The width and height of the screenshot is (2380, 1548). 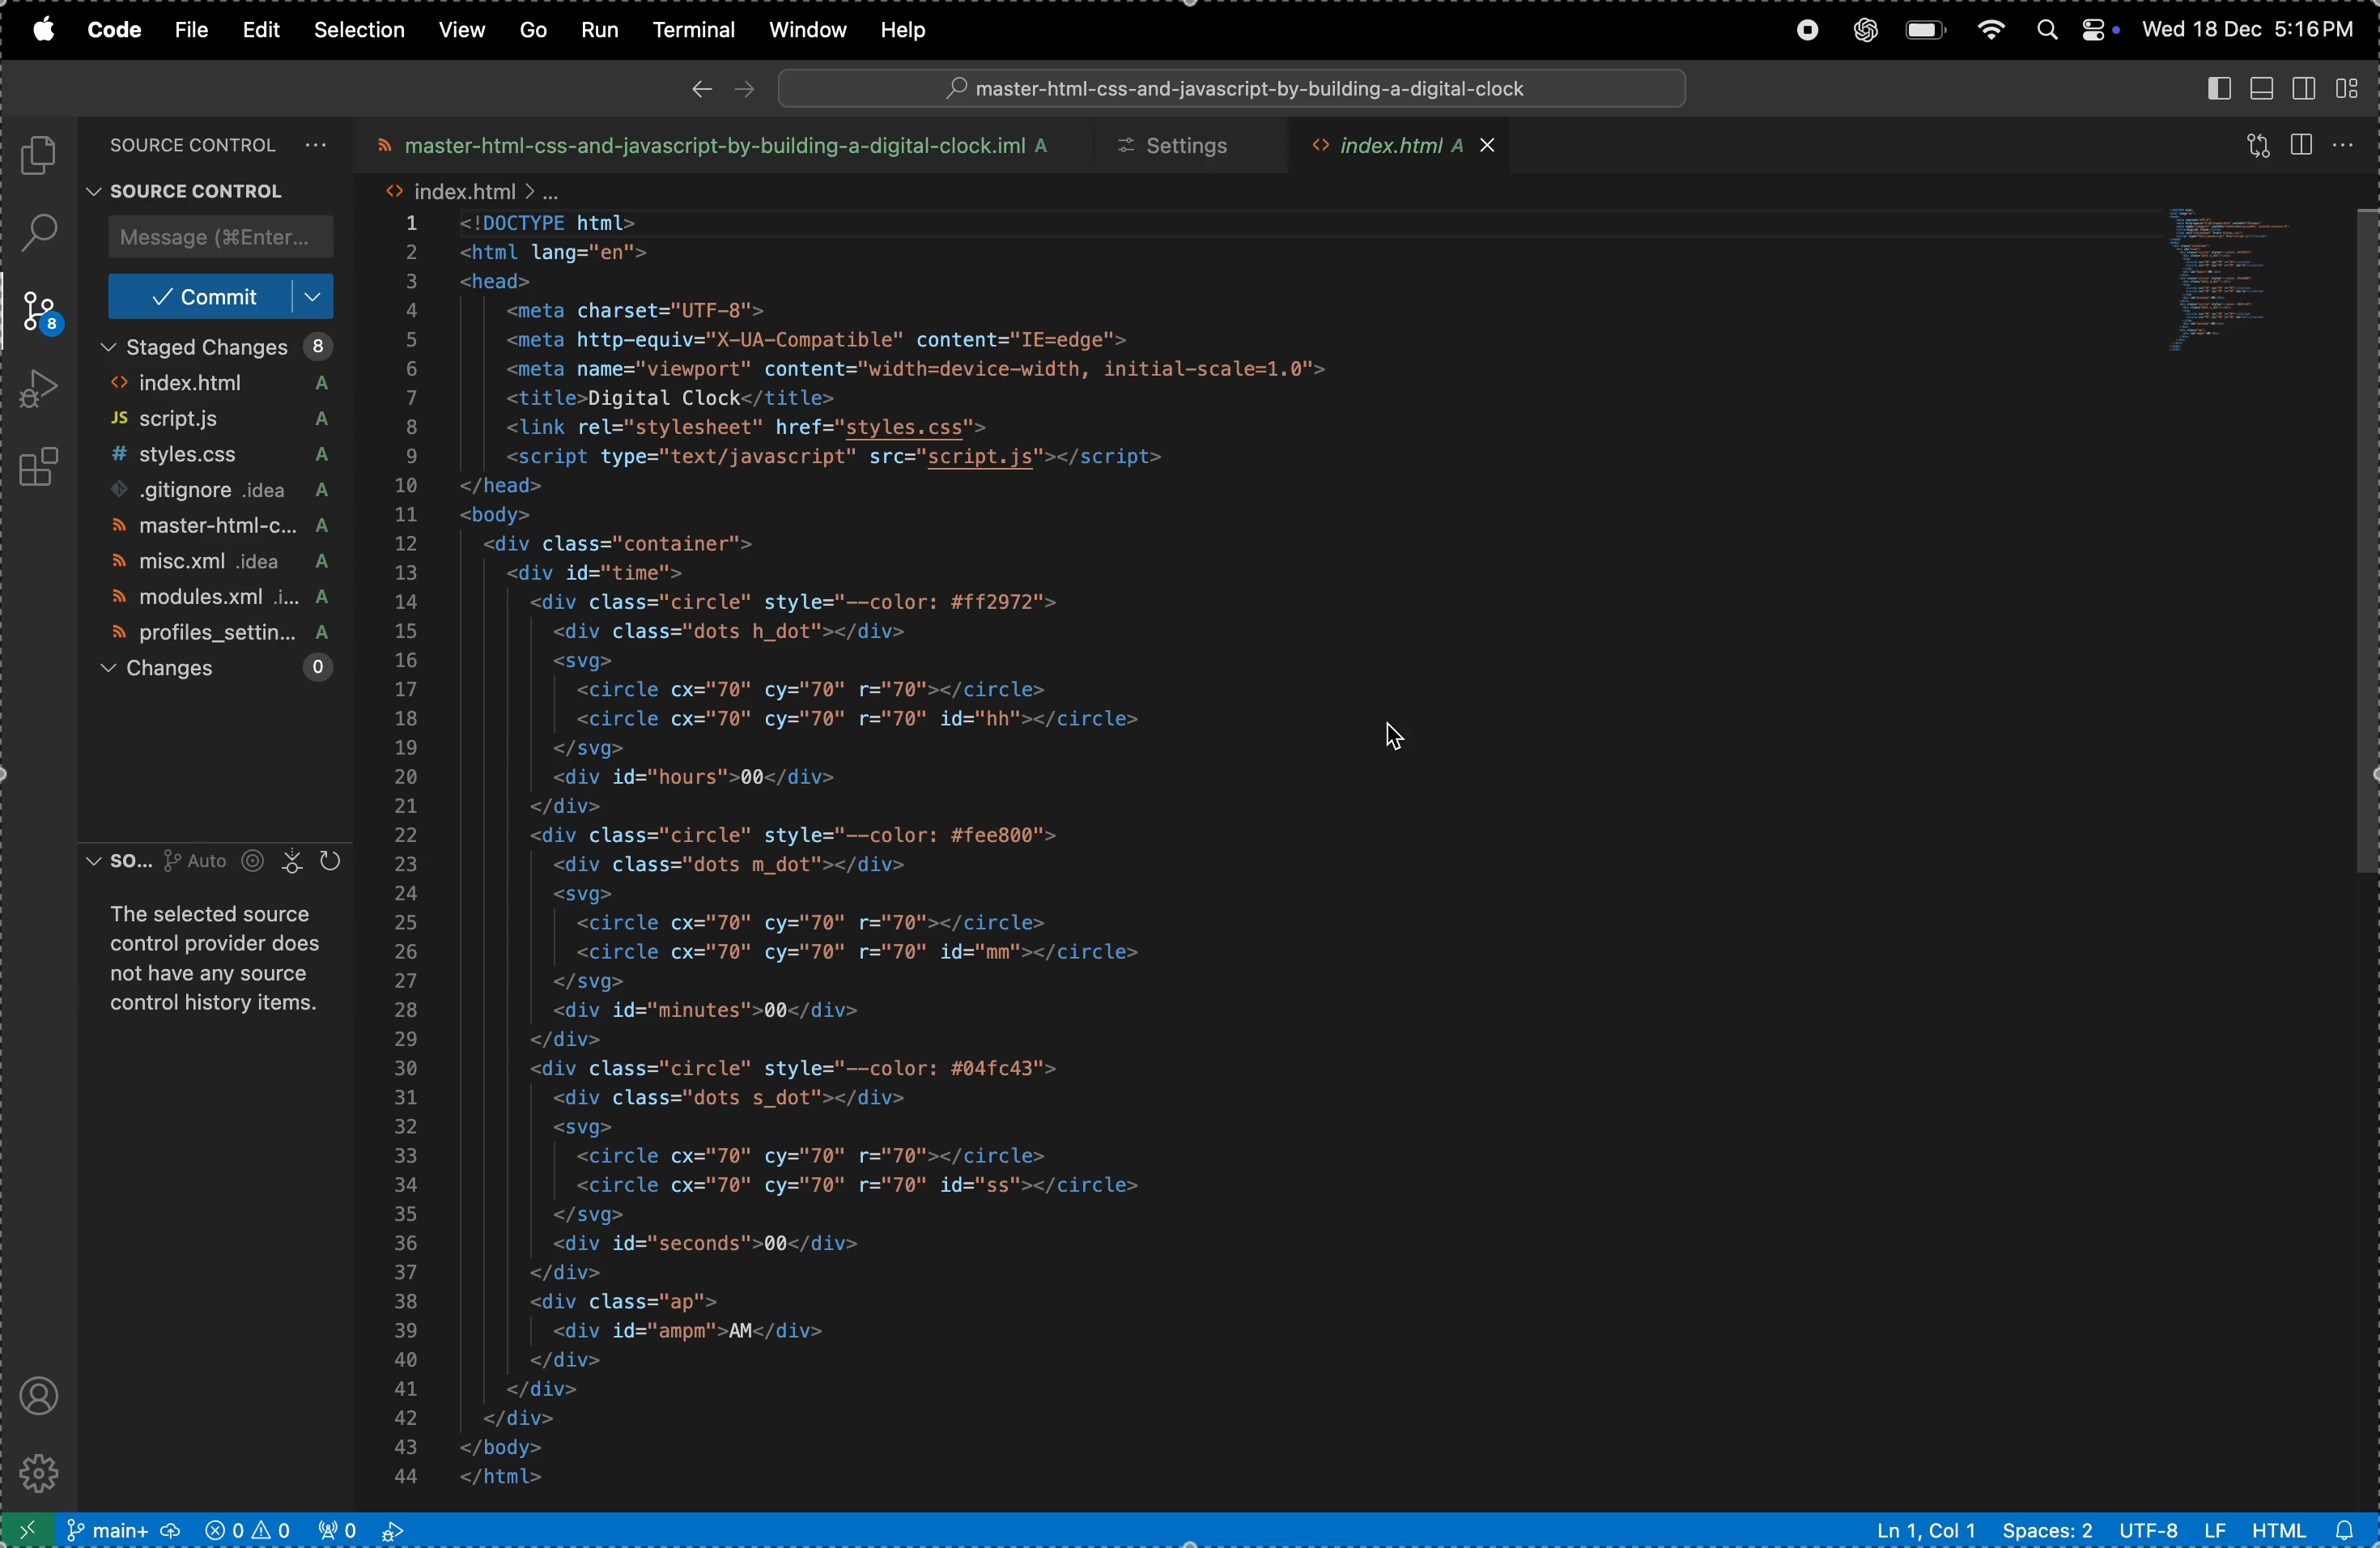 What do you see at coordinates (532, 30) in the screenshot?
I see `go` at bounding box center [532, 30].